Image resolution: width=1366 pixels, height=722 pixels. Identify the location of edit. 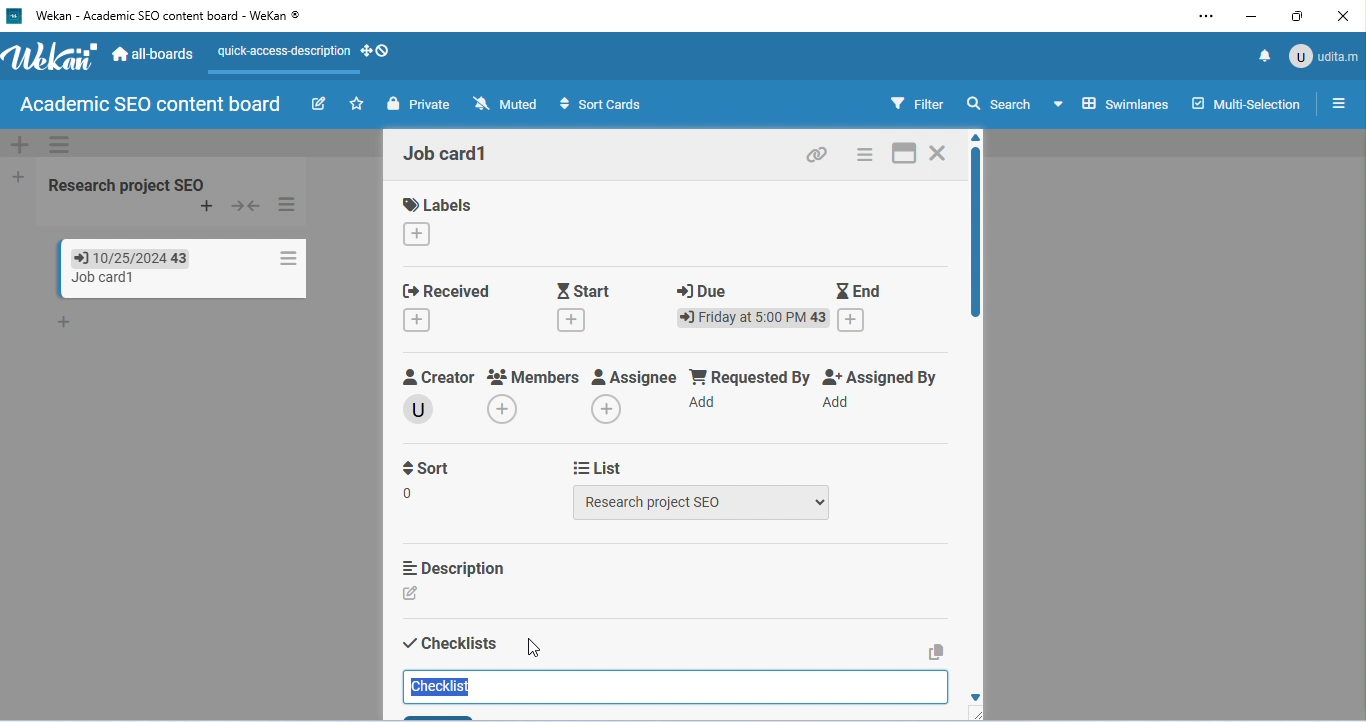
(318, 103).